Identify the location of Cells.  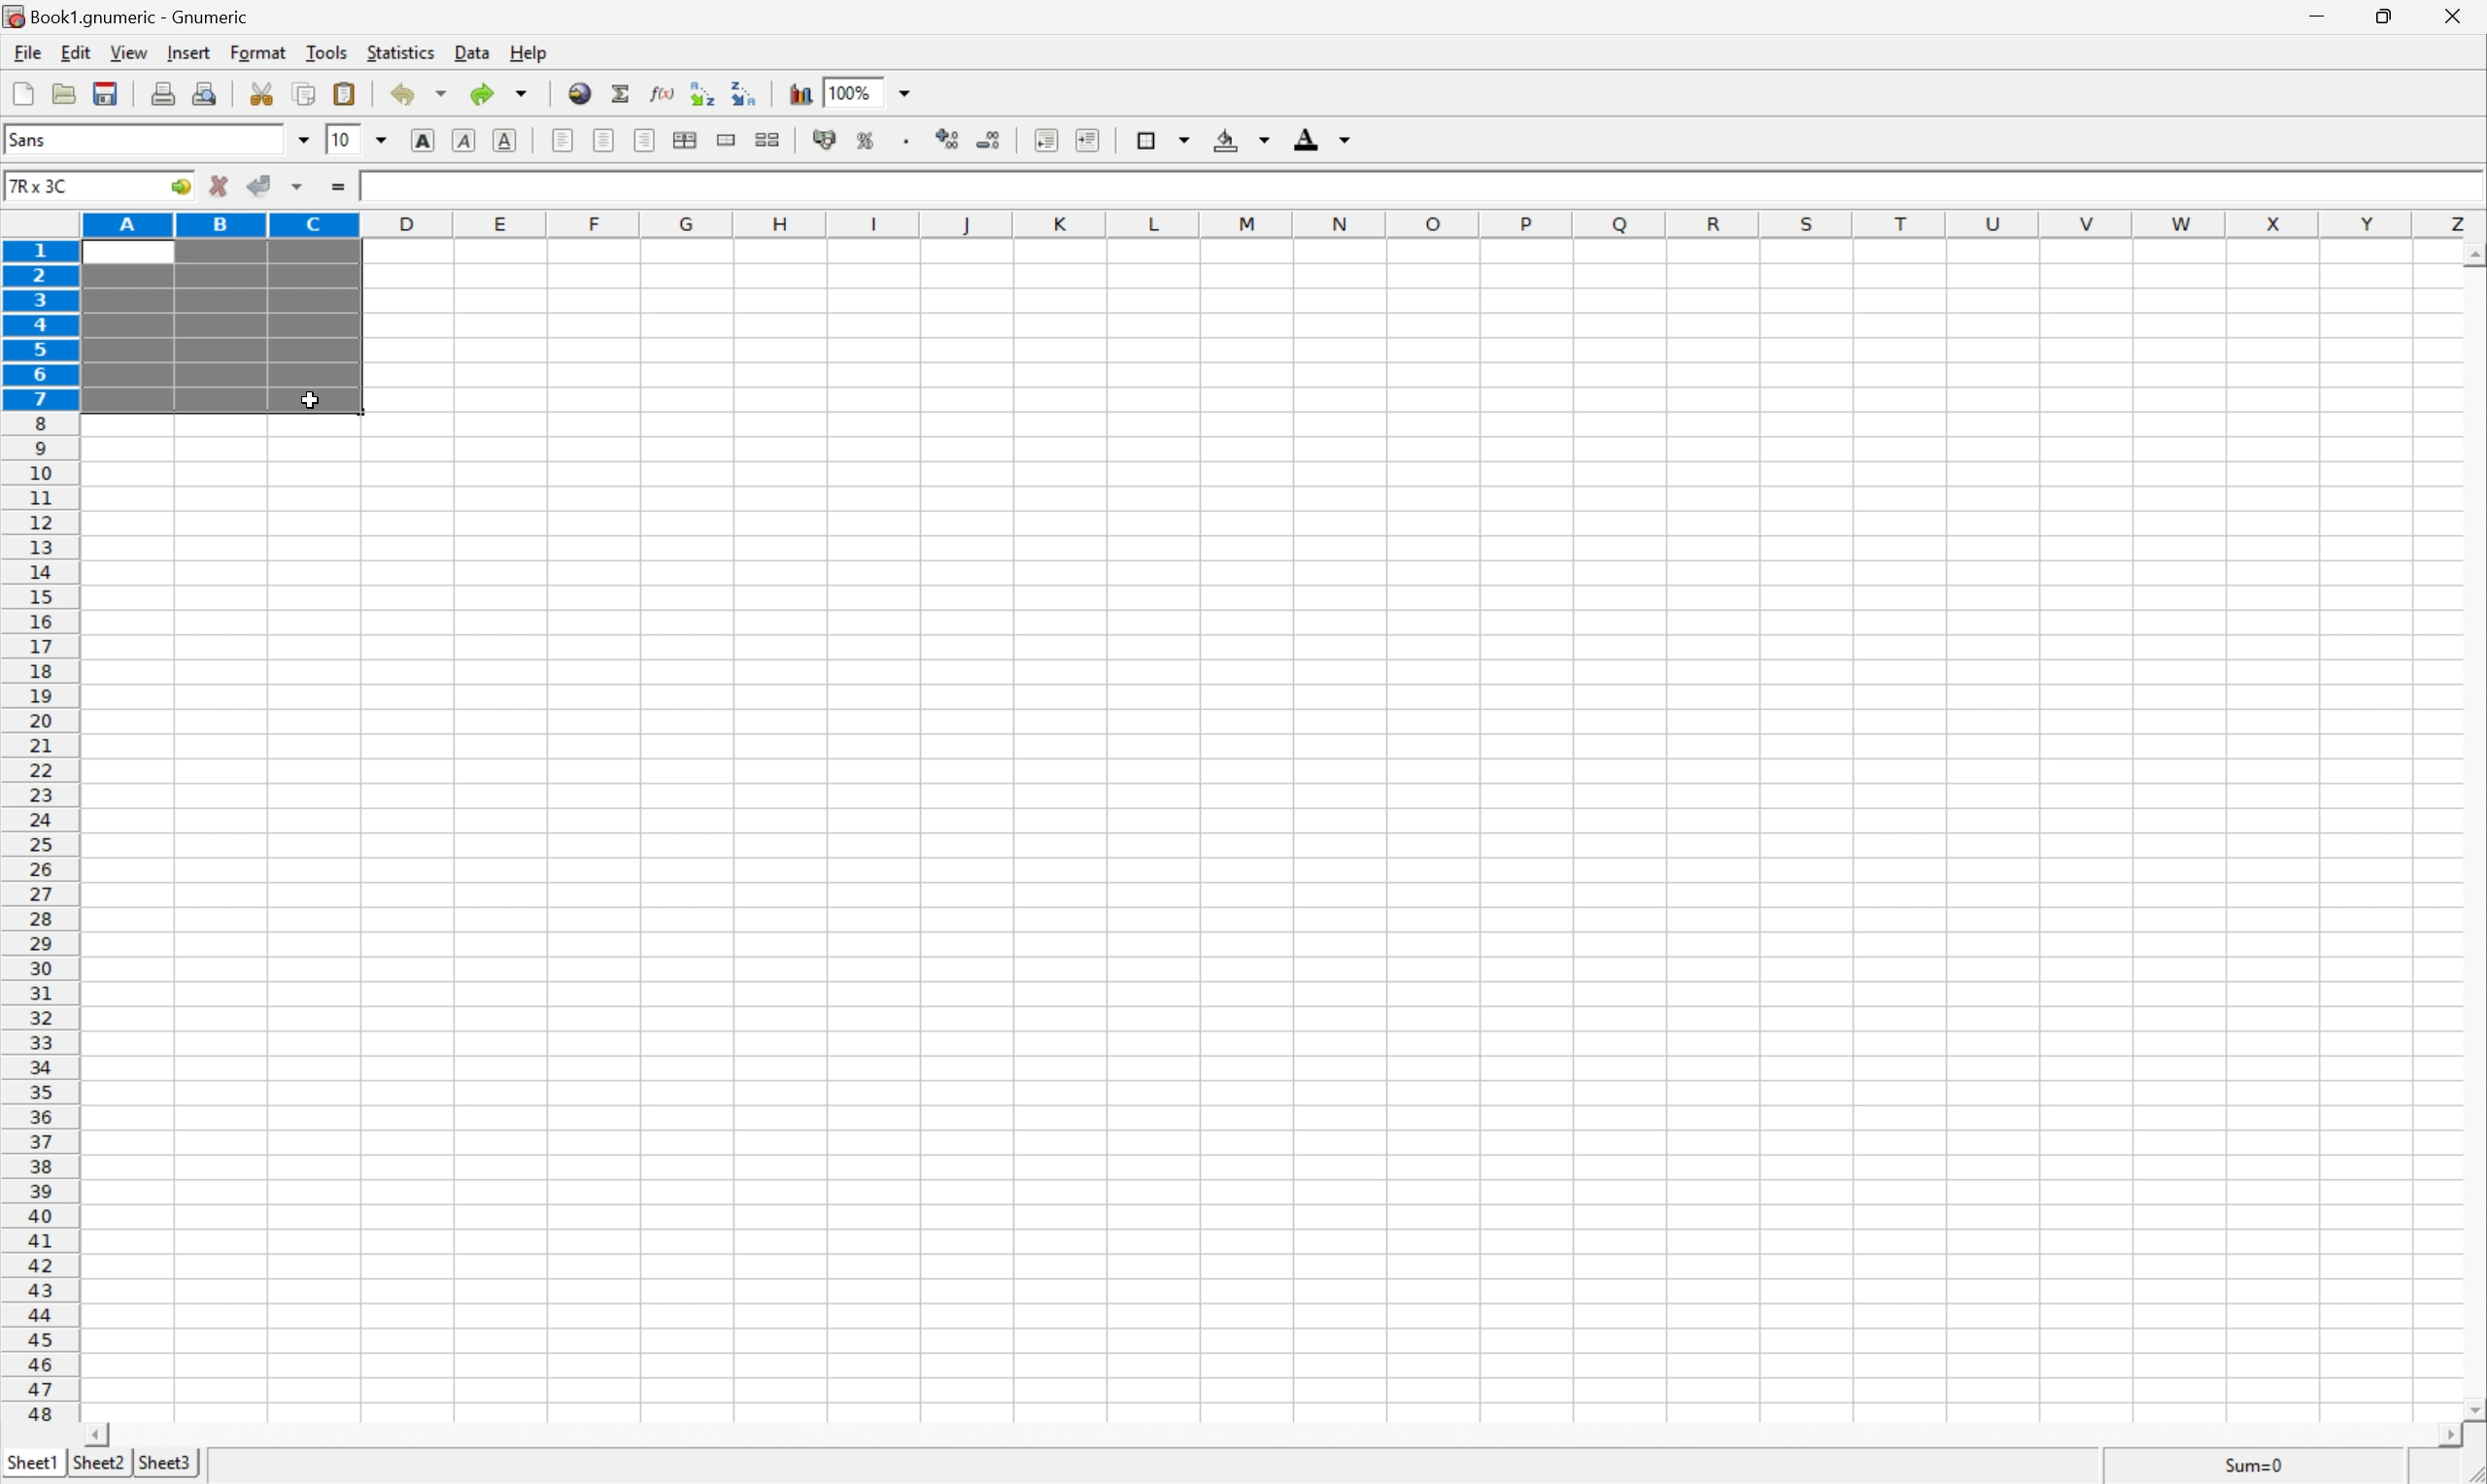
(1400, 845).